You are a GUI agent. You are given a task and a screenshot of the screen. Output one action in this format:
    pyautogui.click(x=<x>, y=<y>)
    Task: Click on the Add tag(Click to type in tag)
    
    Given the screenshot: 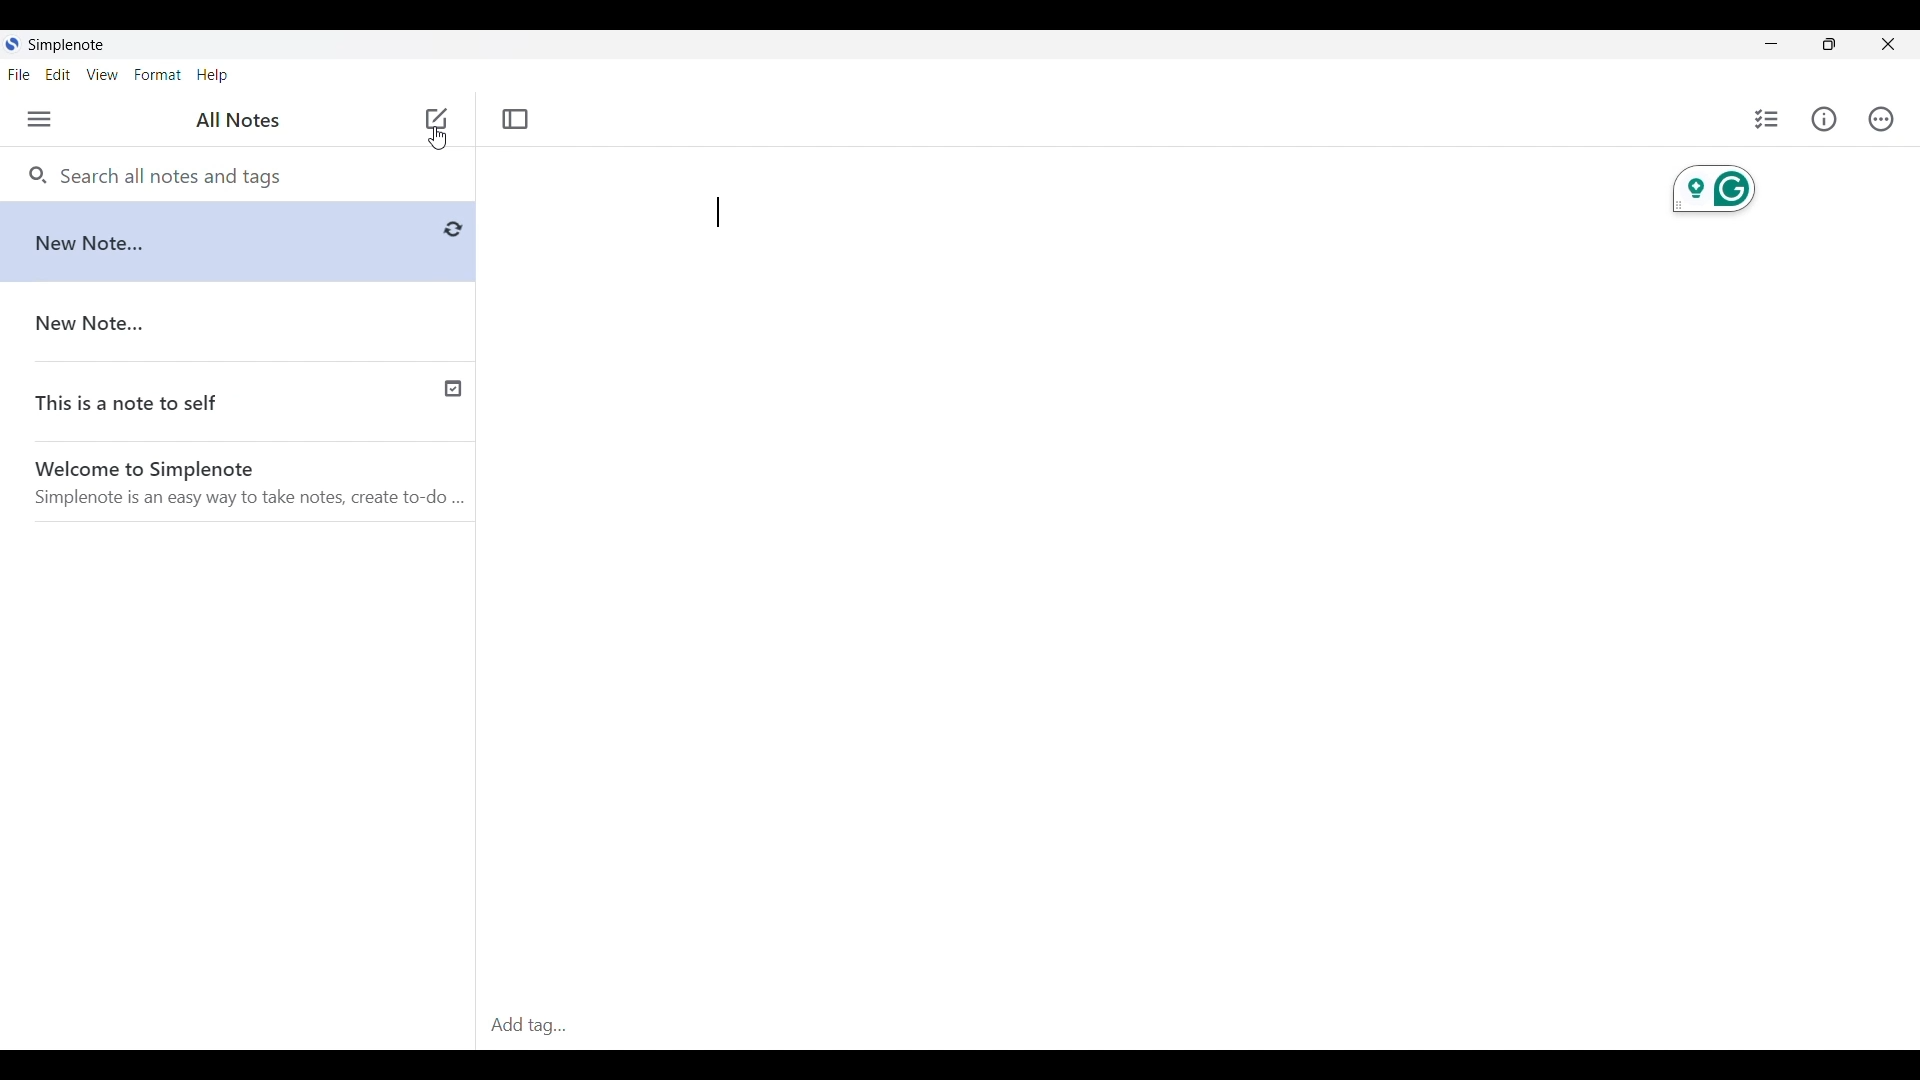 What is the action you would take?
    pyautogui.click(x=1197, y=1027)
    